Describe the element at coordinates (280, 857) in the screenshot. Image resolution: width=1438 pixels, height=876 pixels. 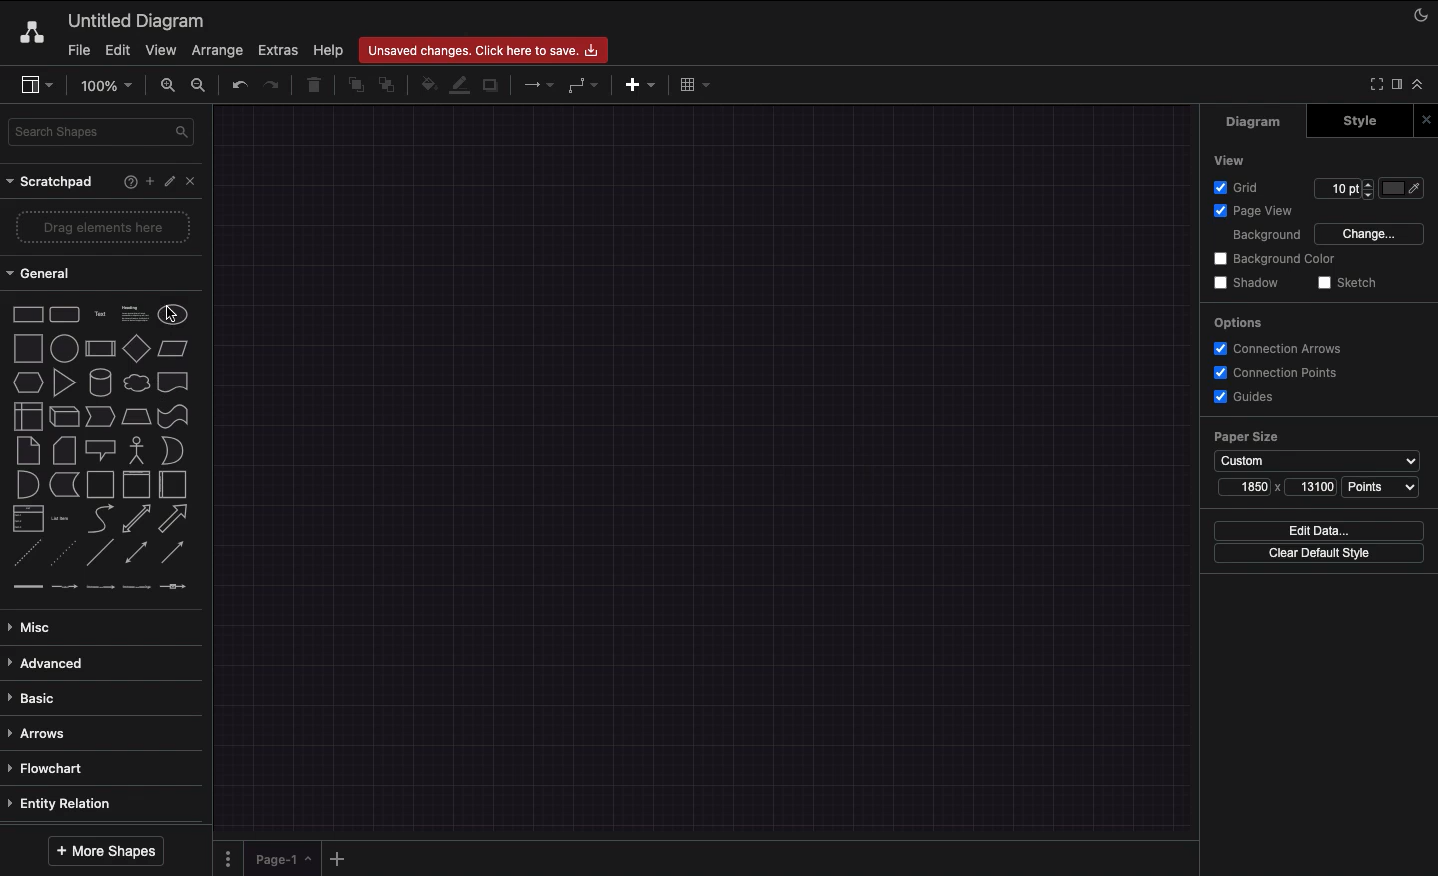
I see `Page 1` at that location.